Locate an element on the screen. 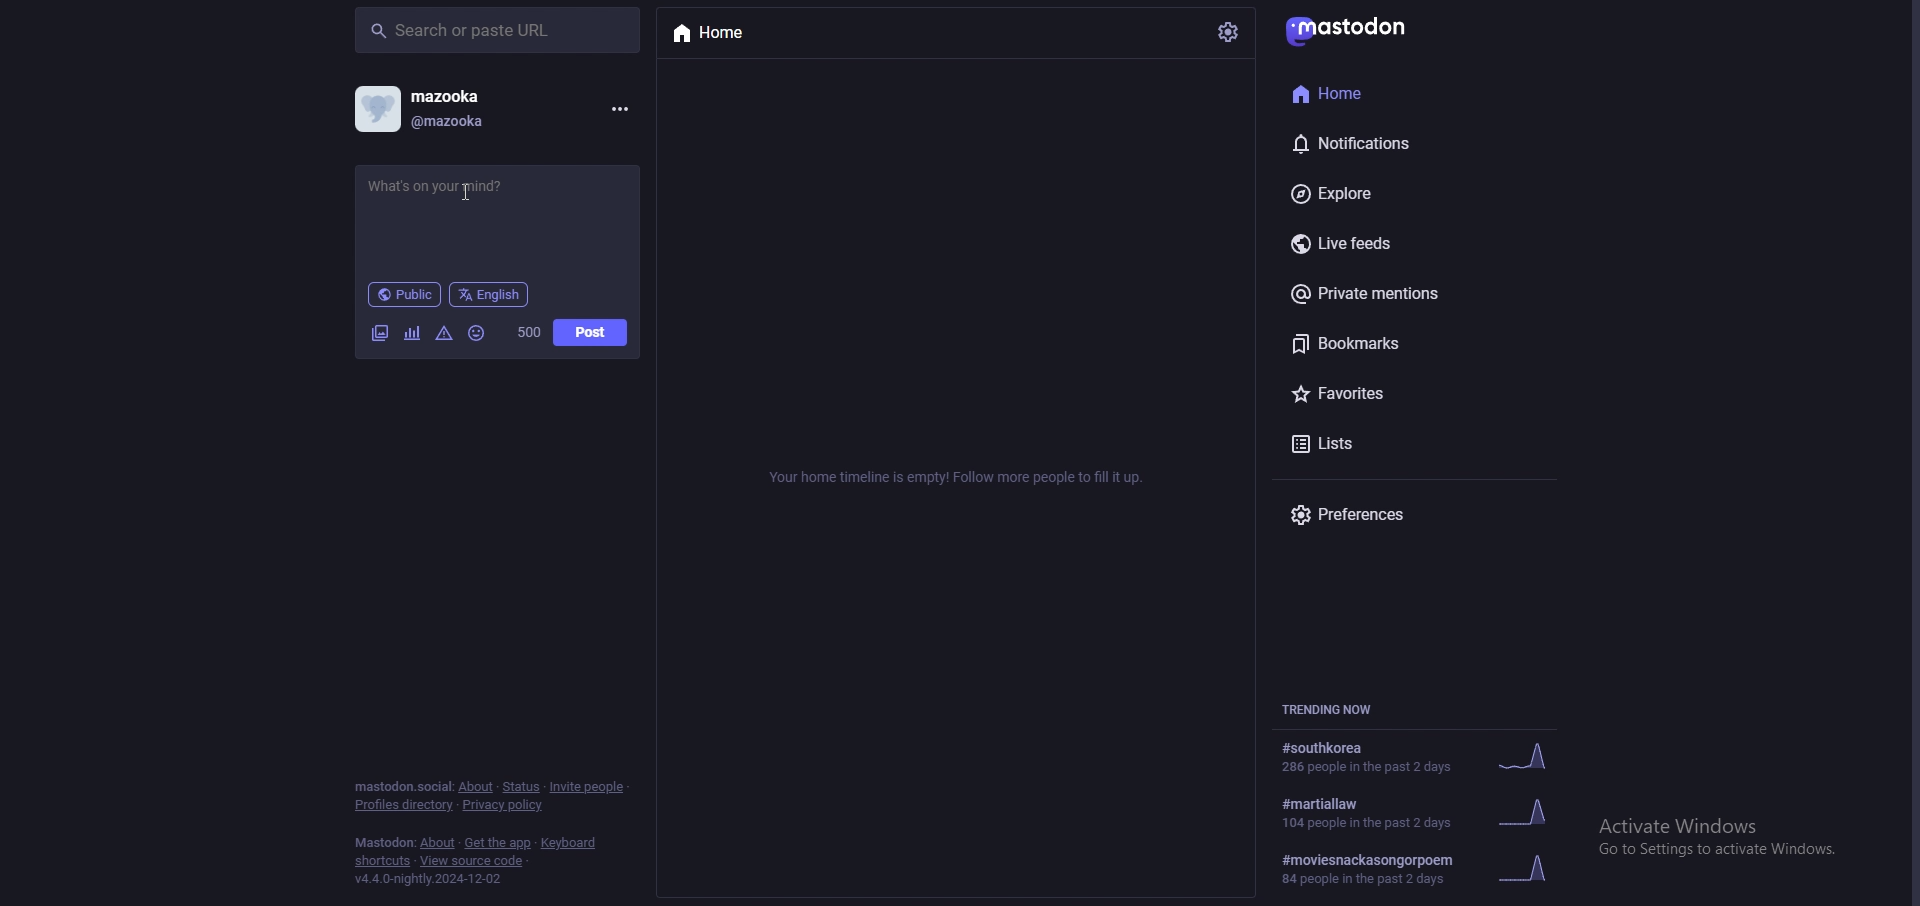  home is located at coordinates (732, 36).